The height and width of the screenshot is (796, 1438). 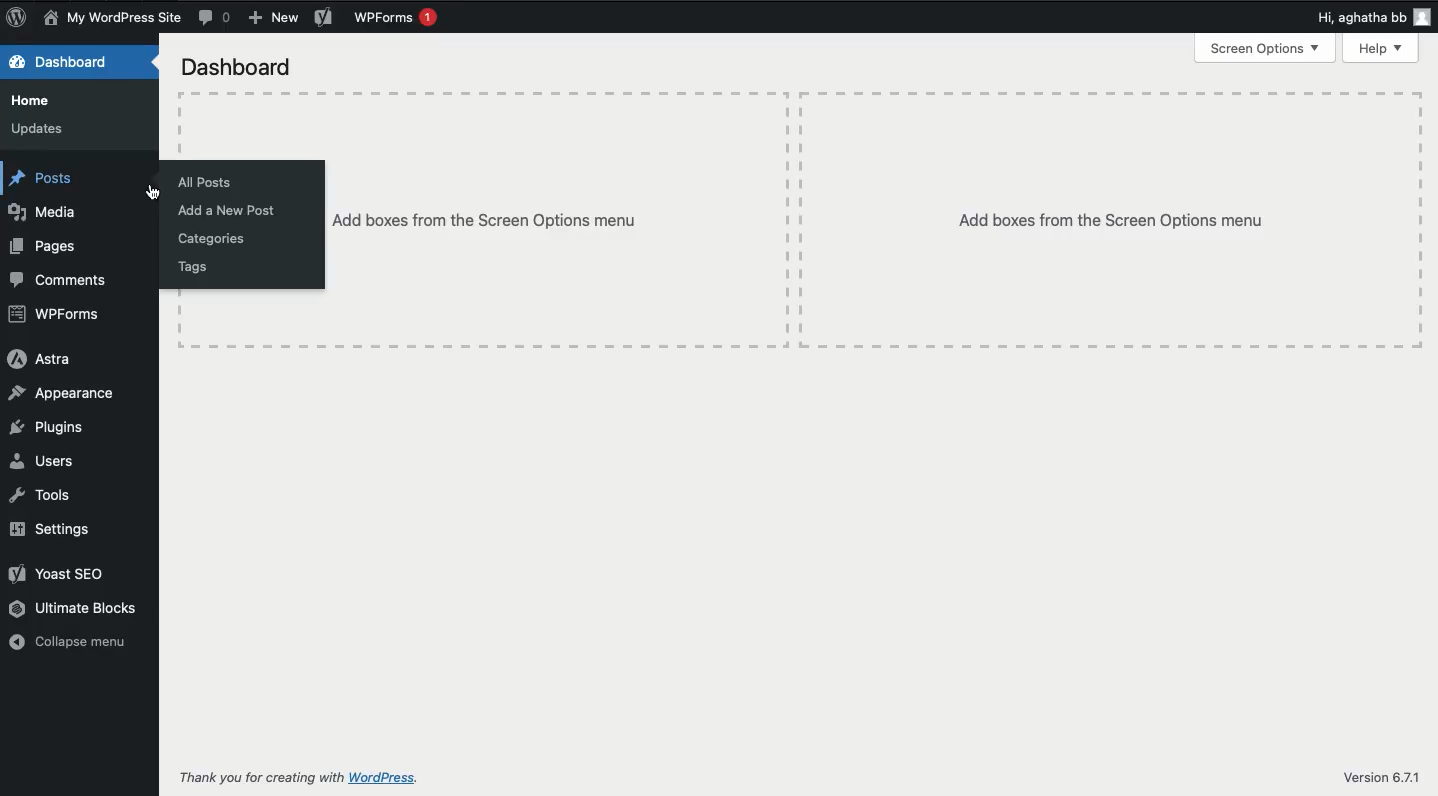 I want to click on Tags, so click(x=191, y=270).